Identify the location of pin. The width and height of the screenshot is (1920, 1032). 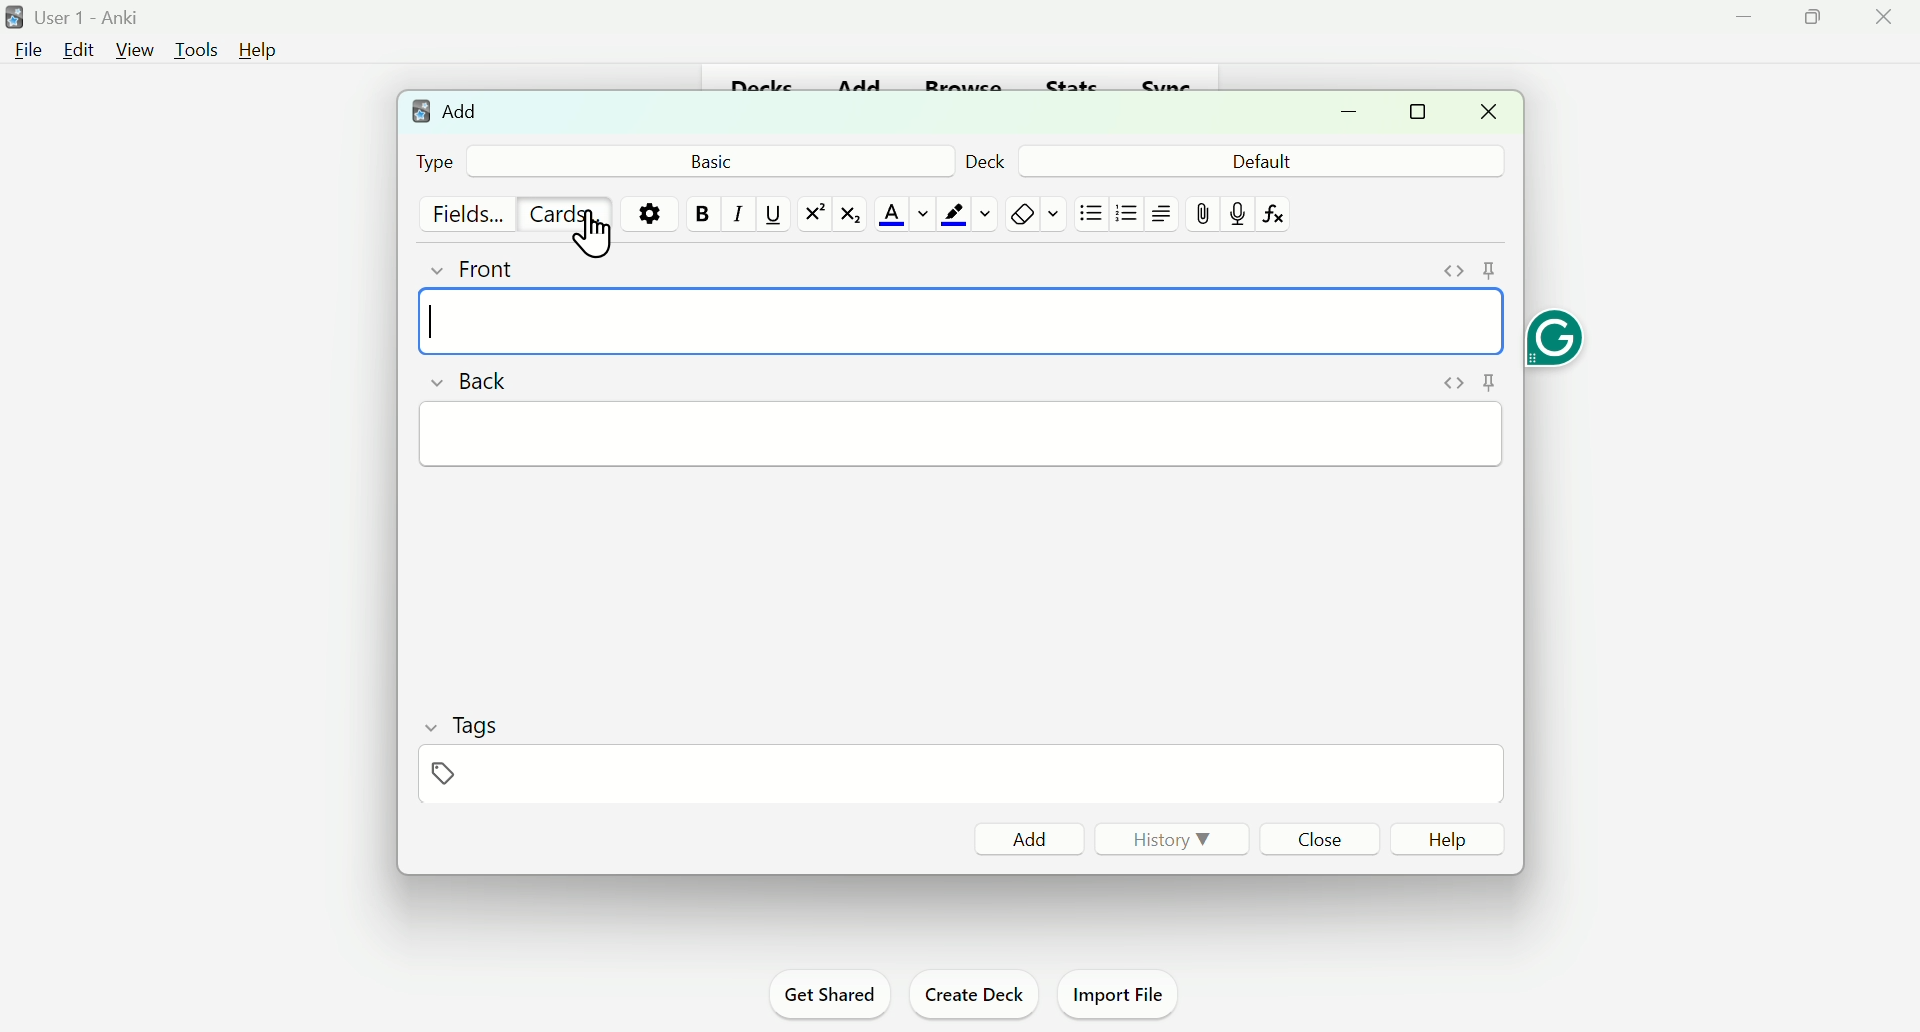
(1490, 271).